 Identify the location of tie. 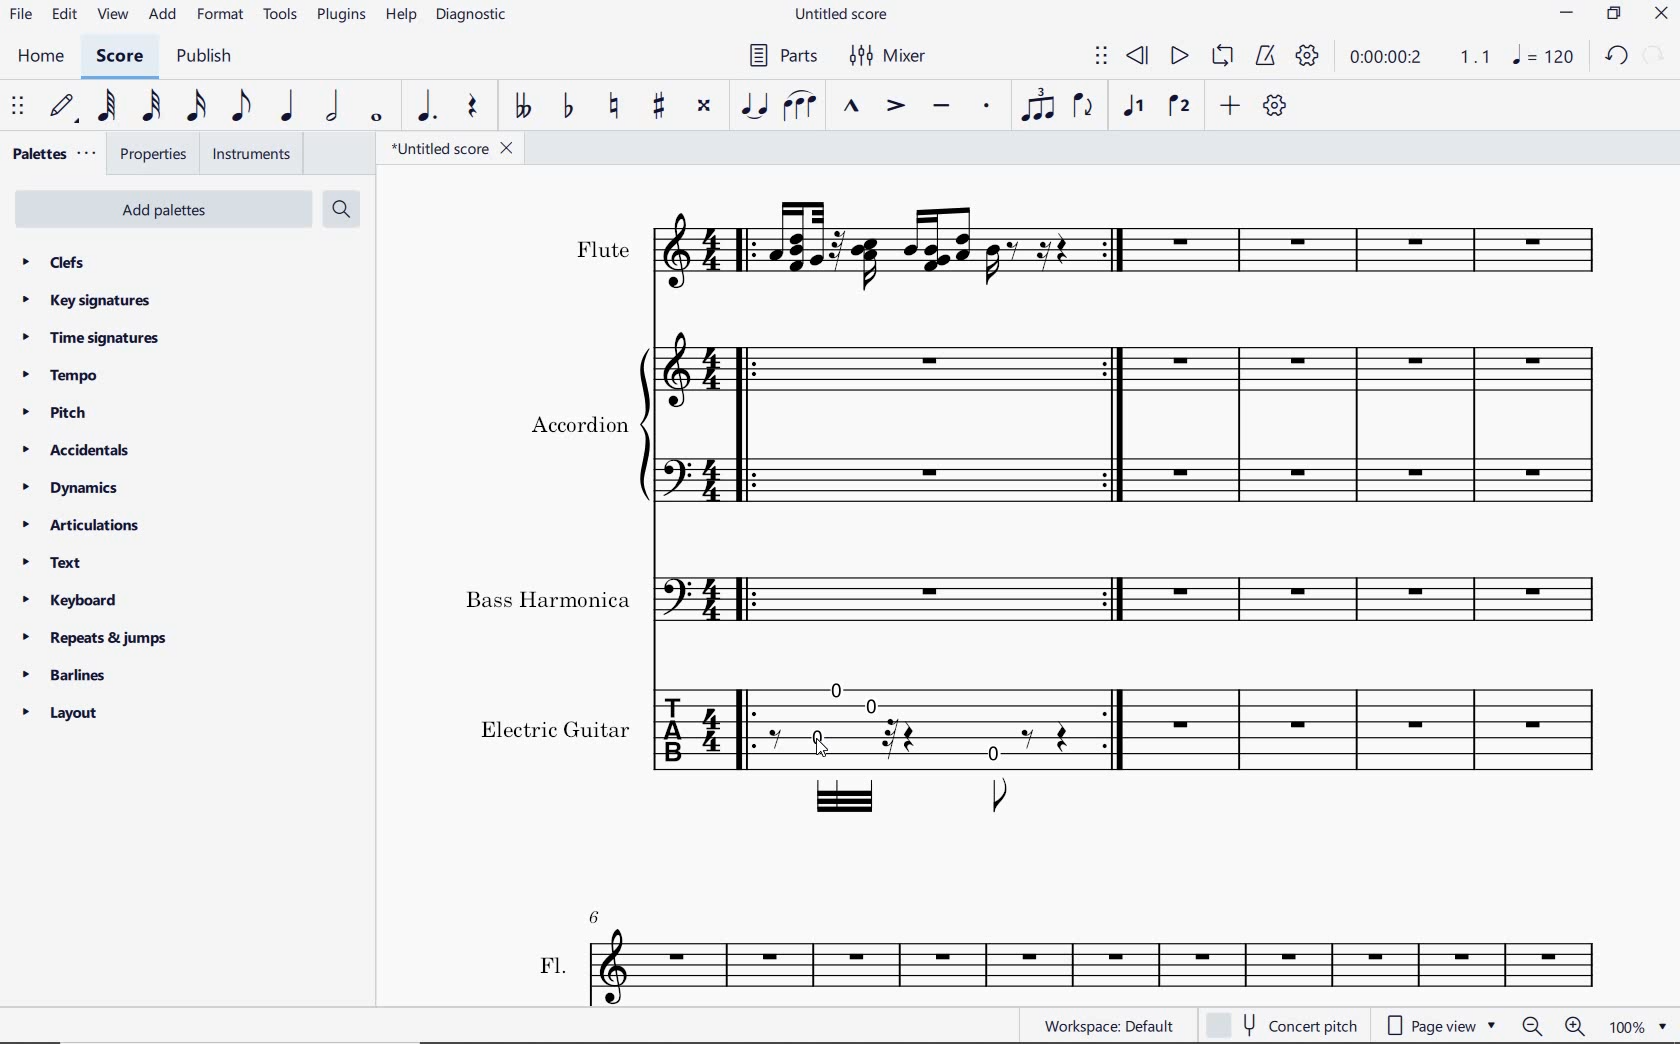
(756, 104).